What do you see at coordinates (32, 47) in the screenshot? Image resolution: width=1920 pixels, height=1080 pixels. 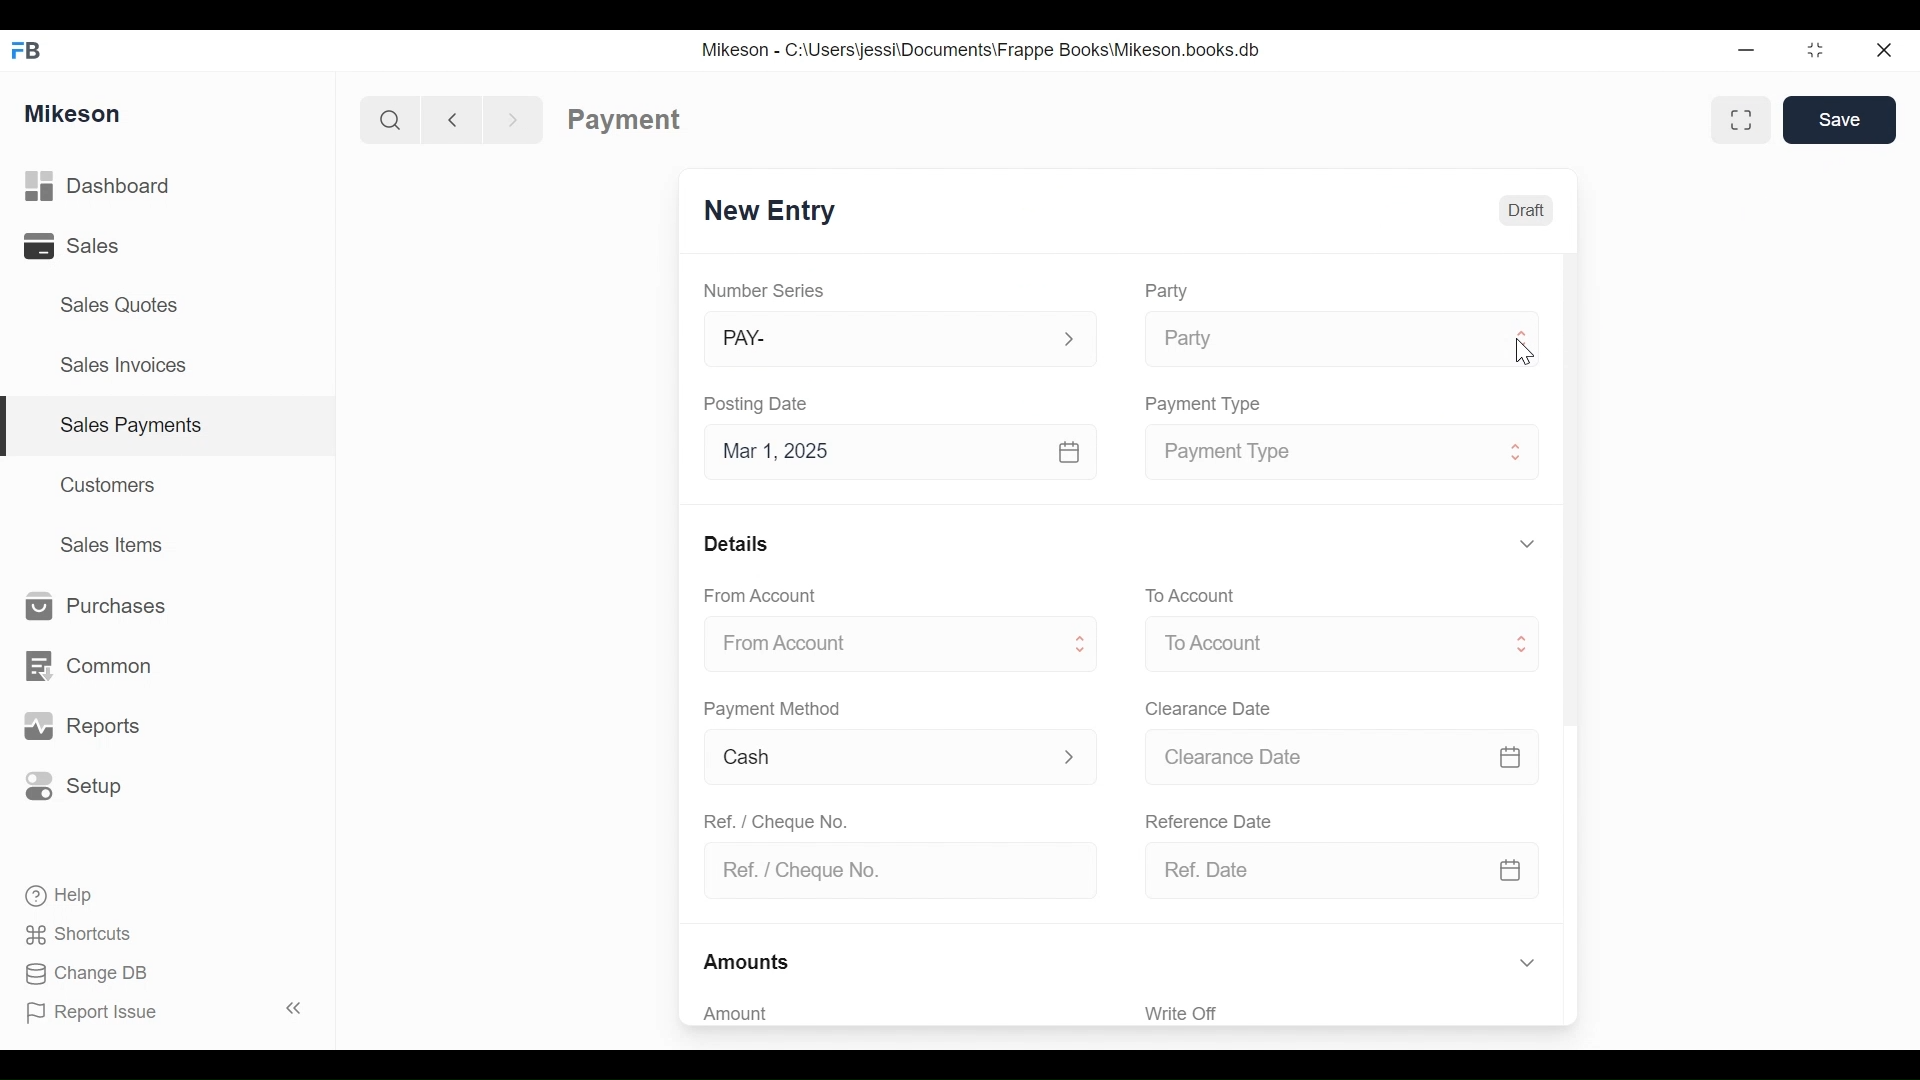 I see `FB` at bounding box center [32, 47].